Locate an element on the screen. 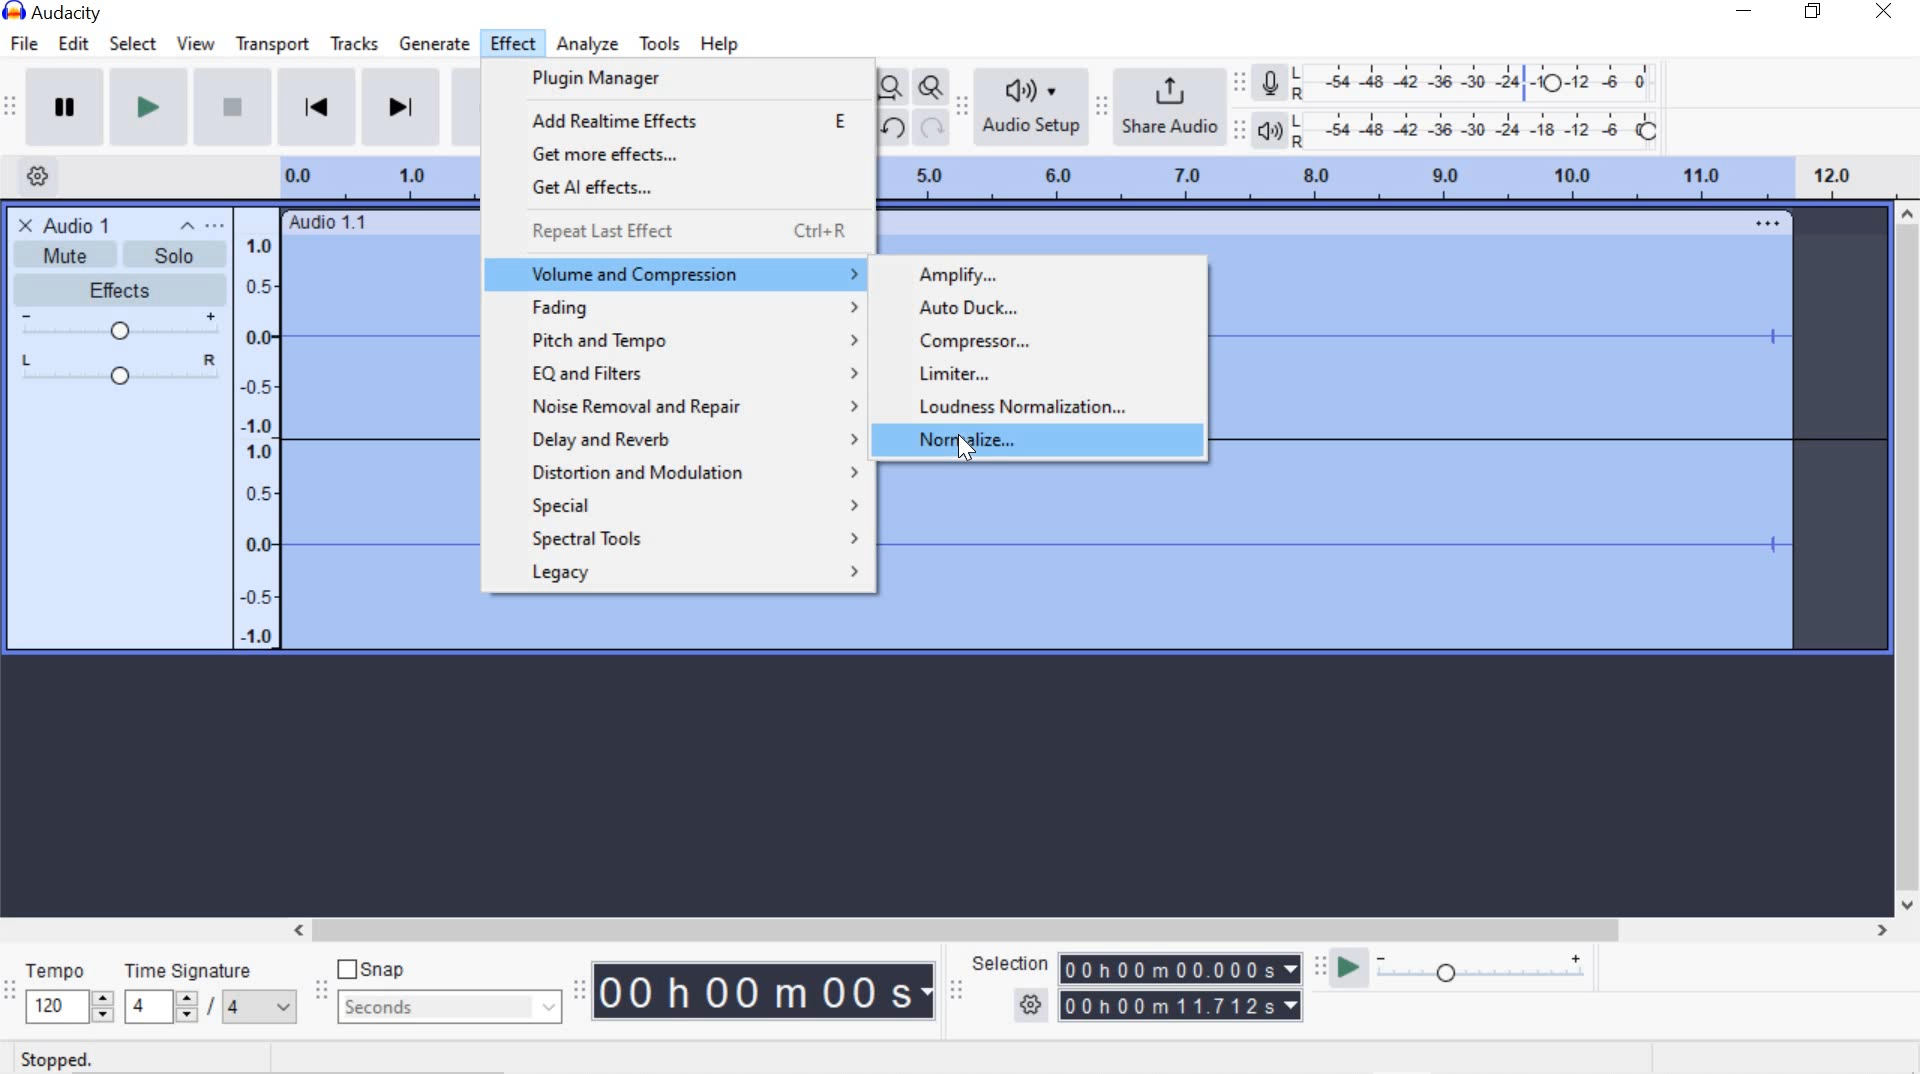 Image resolution: width=1920 pixels, height=1074 pixels. Playback level is located at coordinates (1482, 130).